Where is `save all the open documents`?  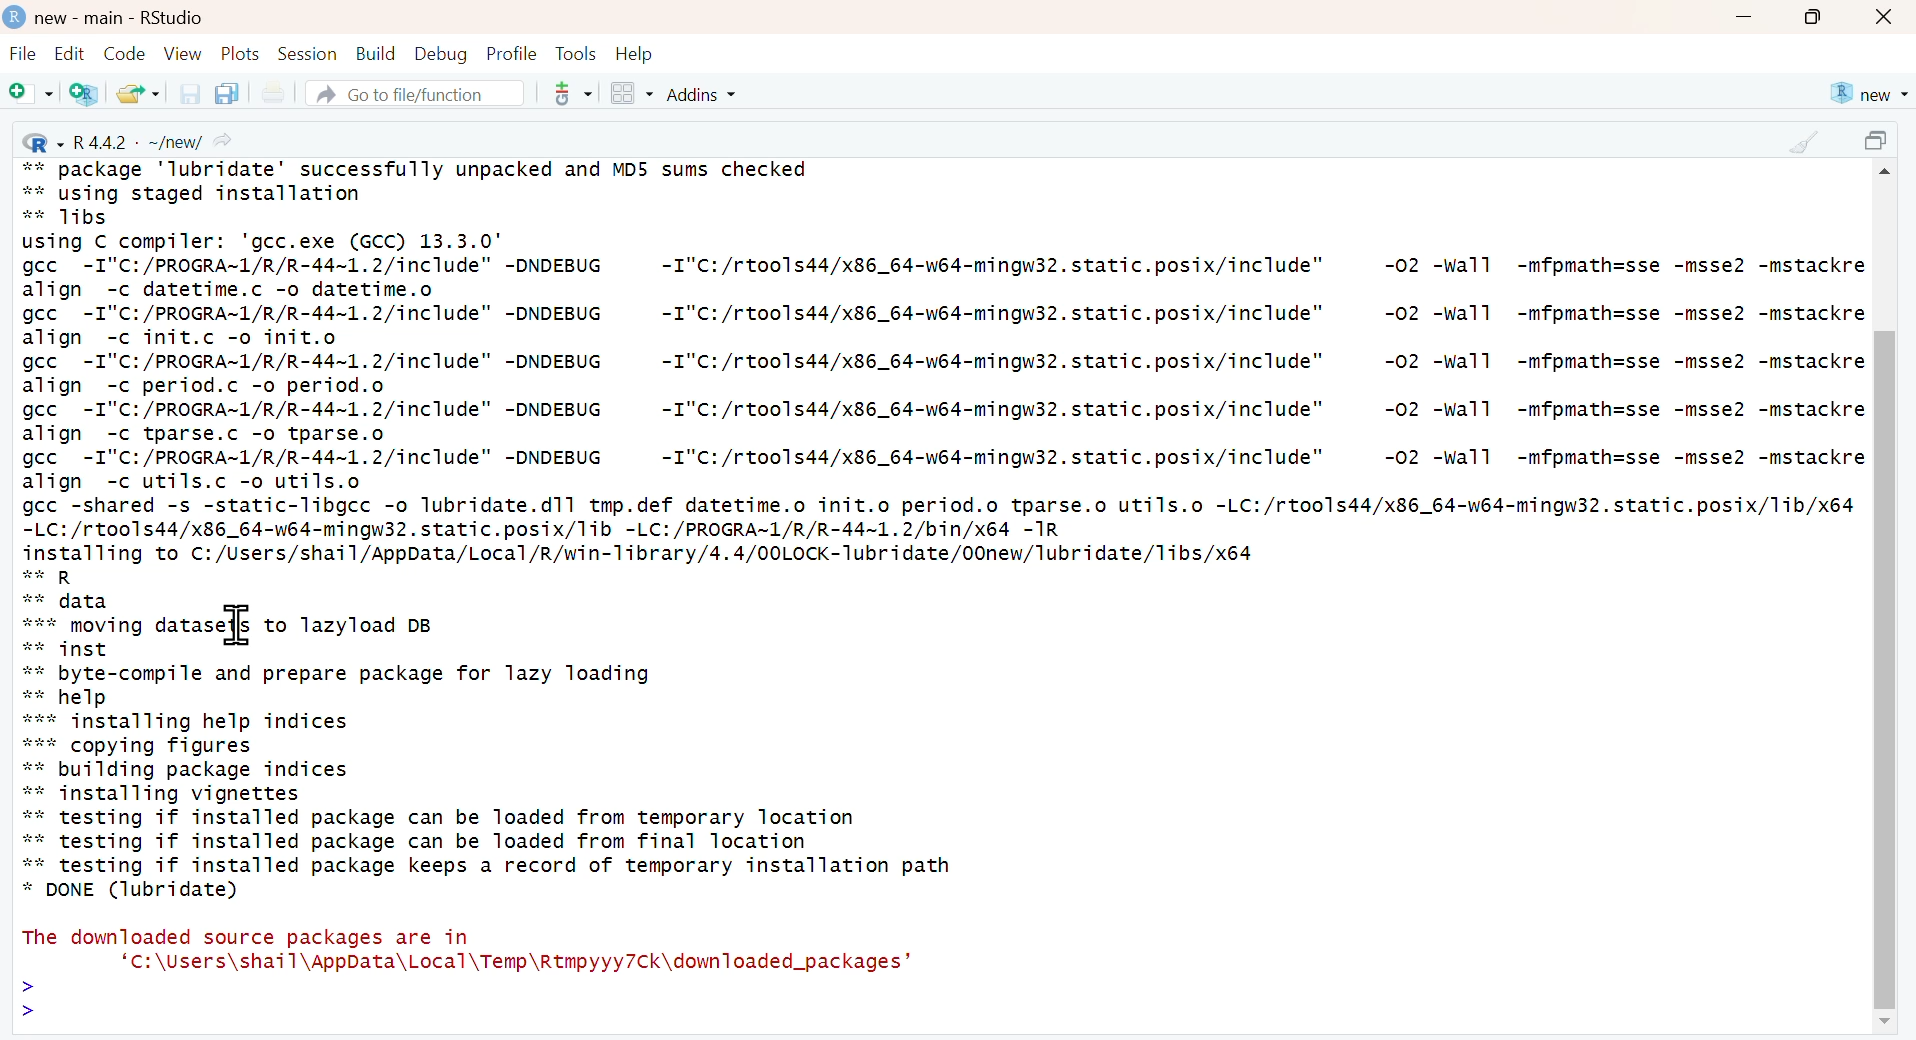
save all the open documents is located at coordinates (226, 92).